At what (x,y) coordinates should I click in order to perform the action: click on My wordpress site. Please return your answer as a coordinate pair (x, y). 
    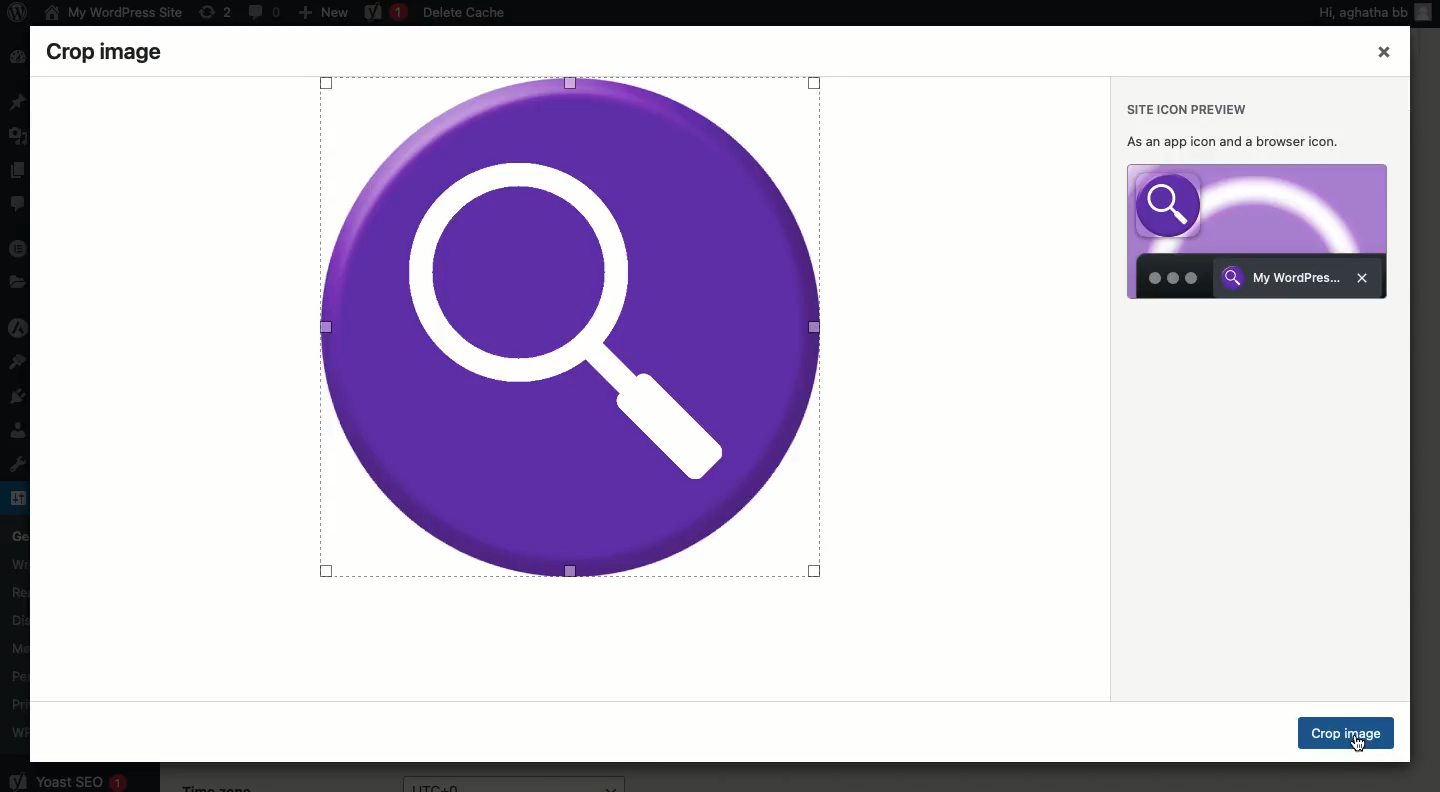
    Looking at the image, I should click on (111, 12).